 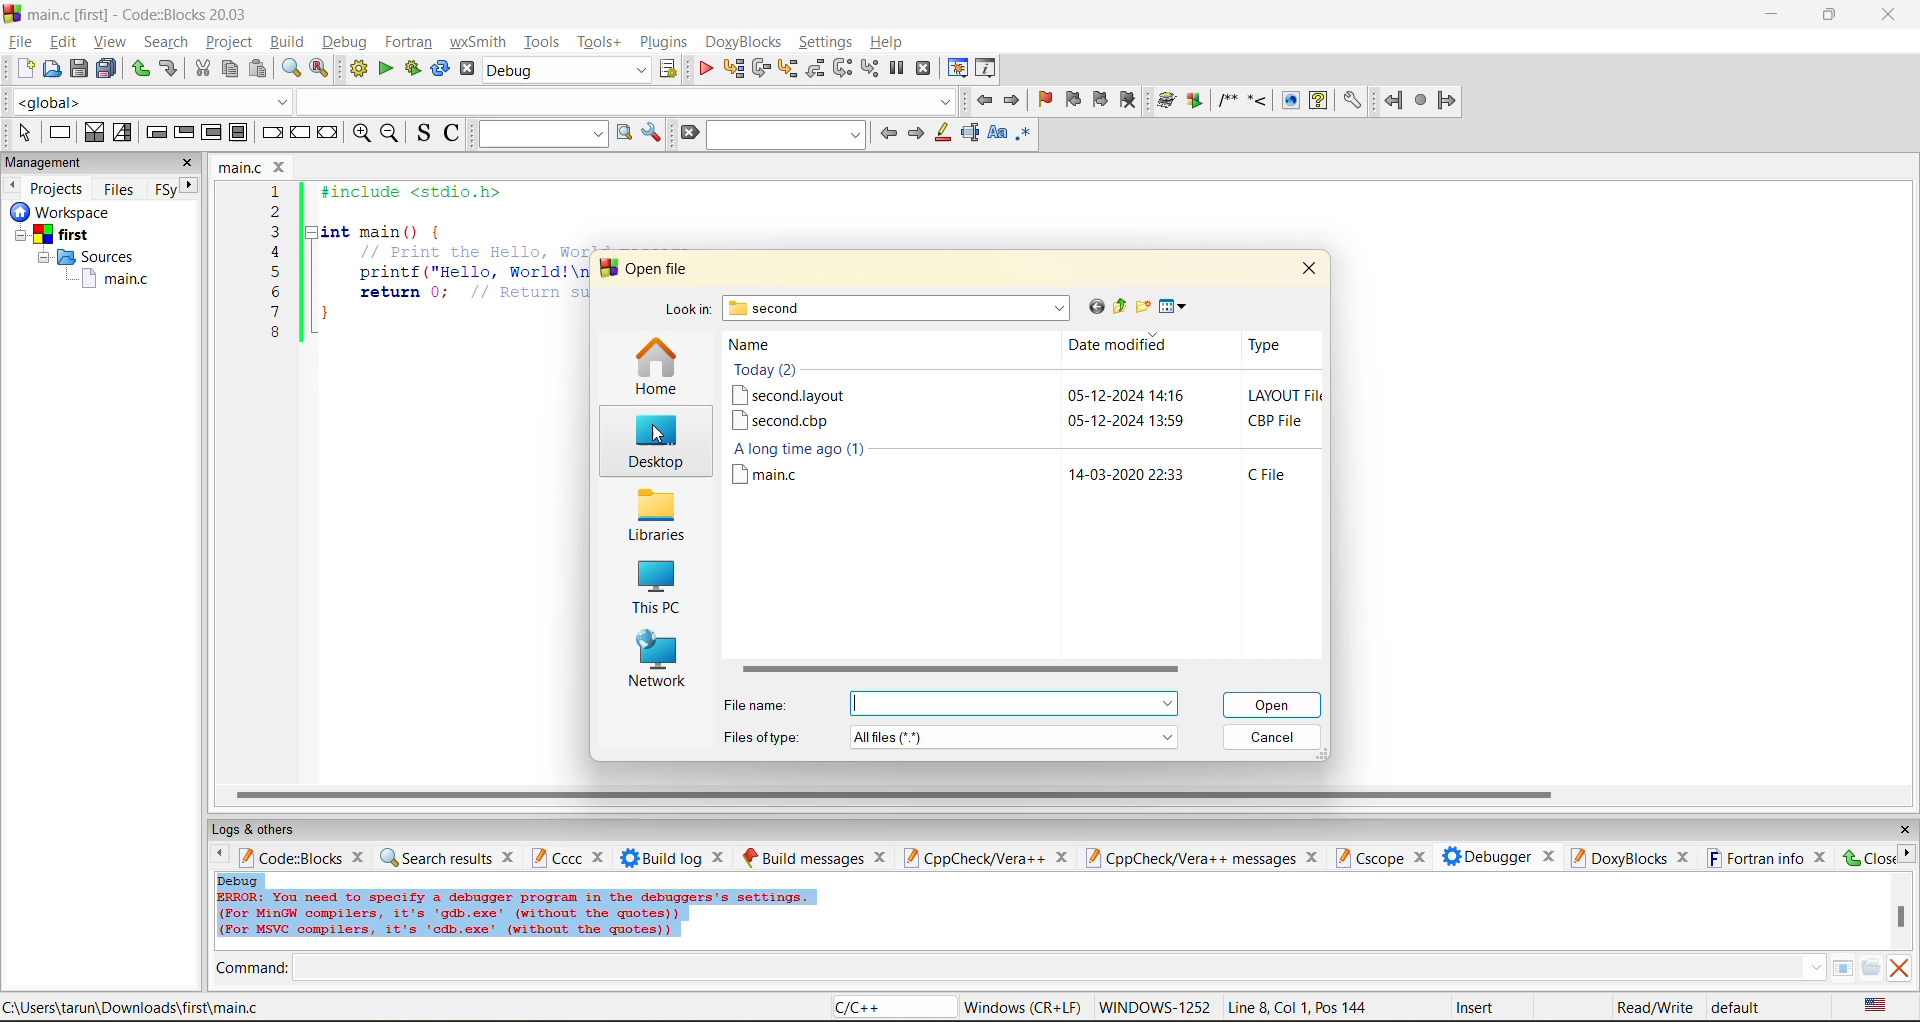 What do you see at coordinates (1301, 1007) in the screenshot?
I see `line8, col 1, pos 144` at bounding box center [1301, 1007].